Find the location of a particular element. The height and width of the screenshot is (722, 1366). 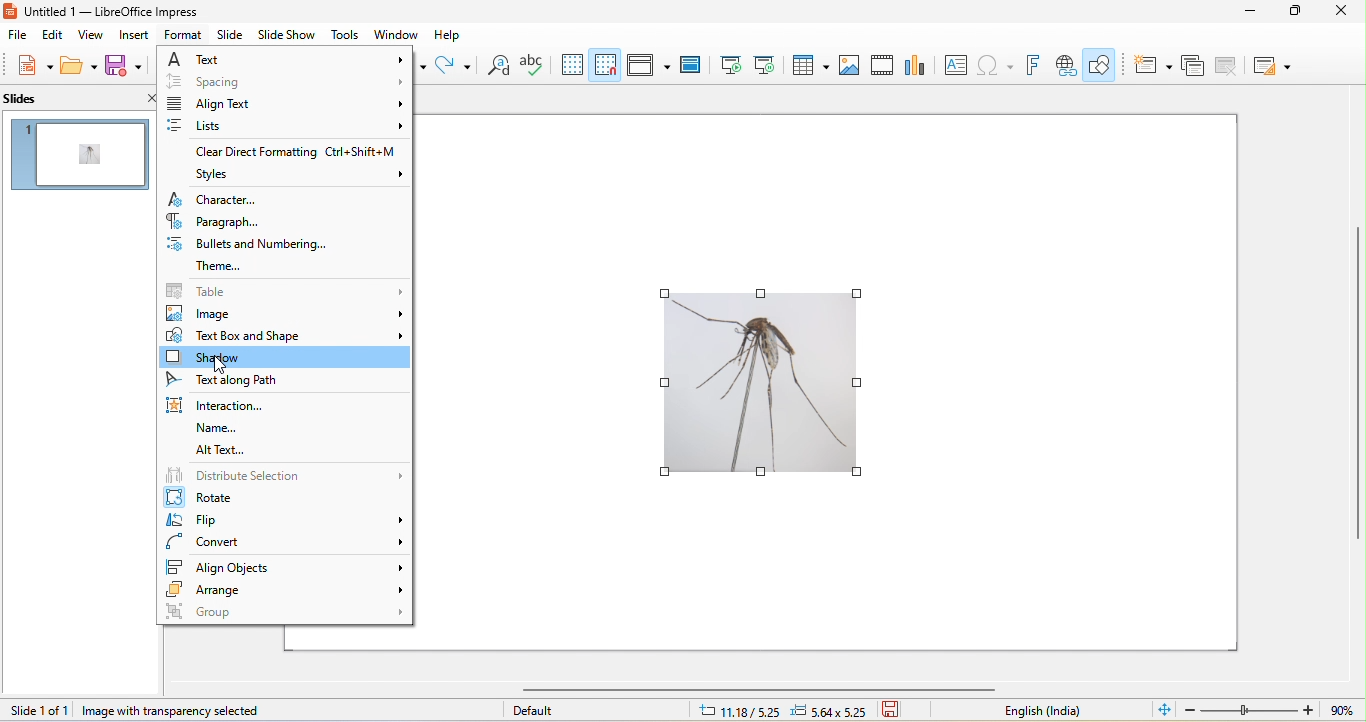

align objects is located at coordinates (285, 566).